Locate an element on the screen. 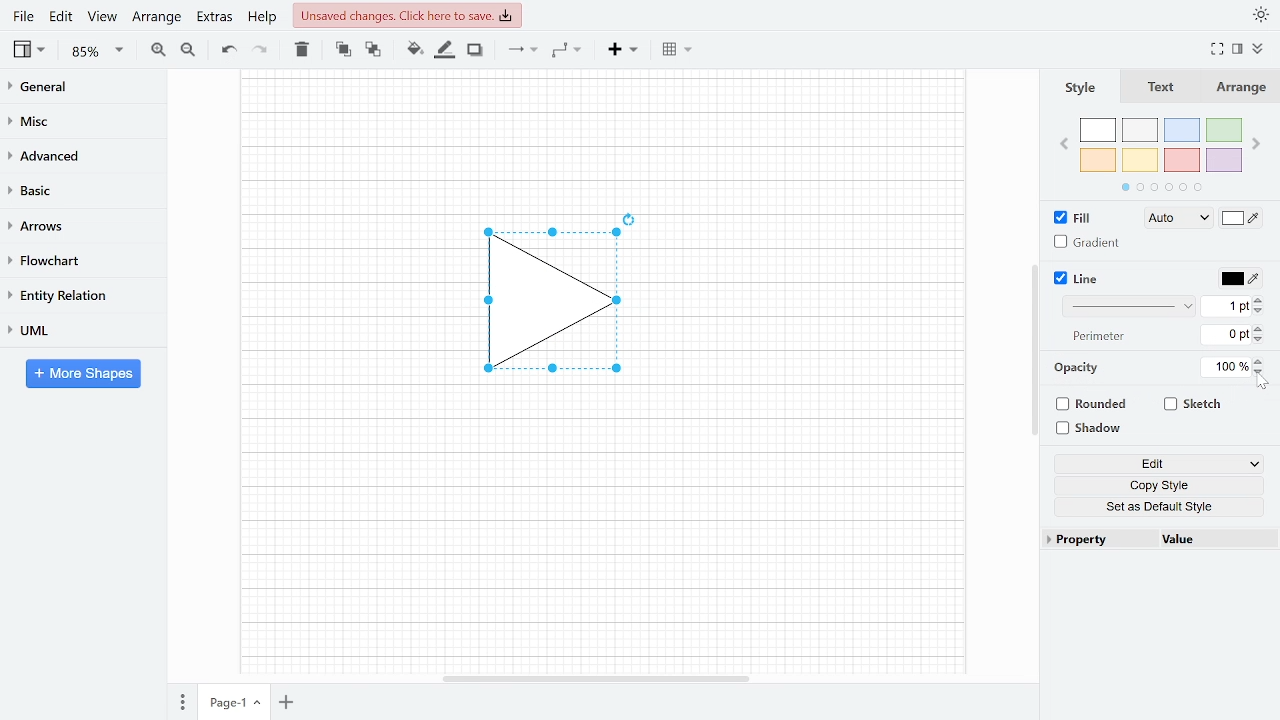 This screenshot has height=720, width=1280. Pages is located at coordinates (181, 704).